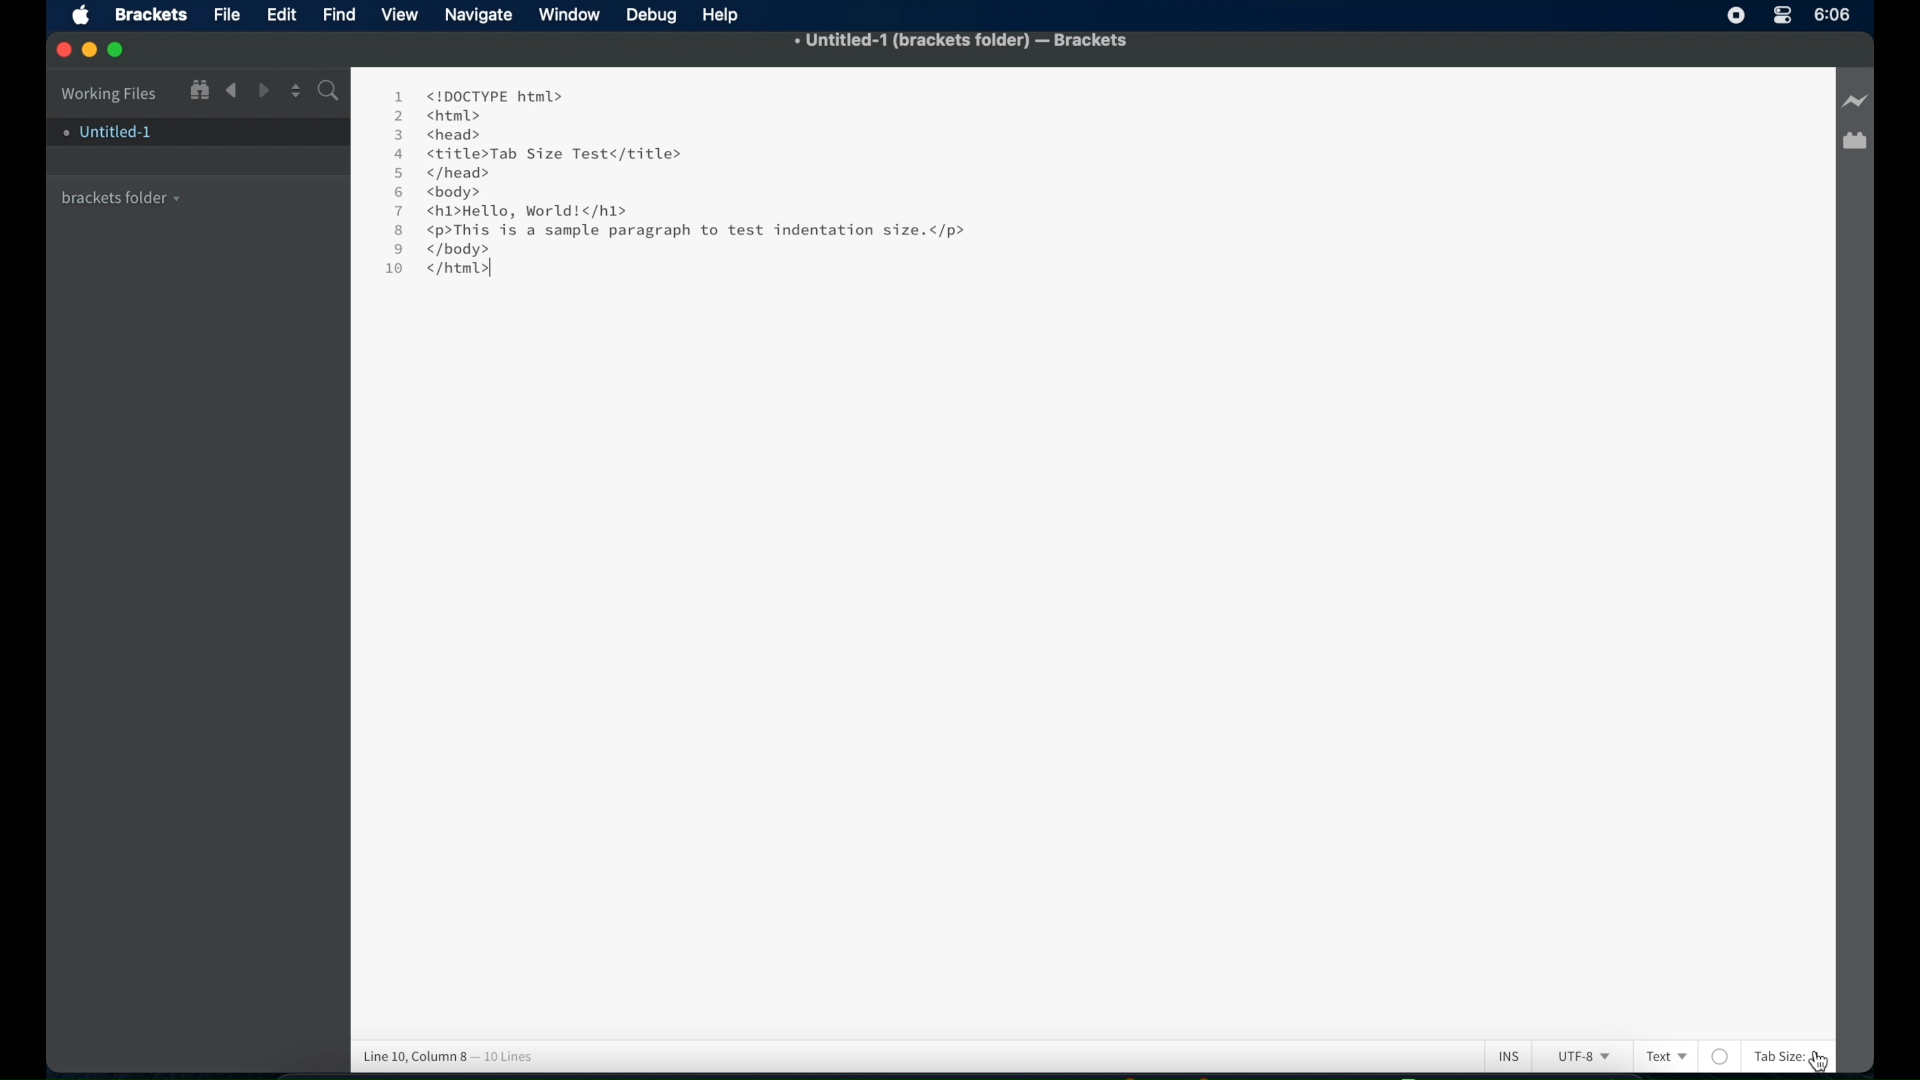 This screenshot has height=1080, width=1920. Describe the element at coordinates (441, 174) in the screenshot. I see `5 </head>` at that location.